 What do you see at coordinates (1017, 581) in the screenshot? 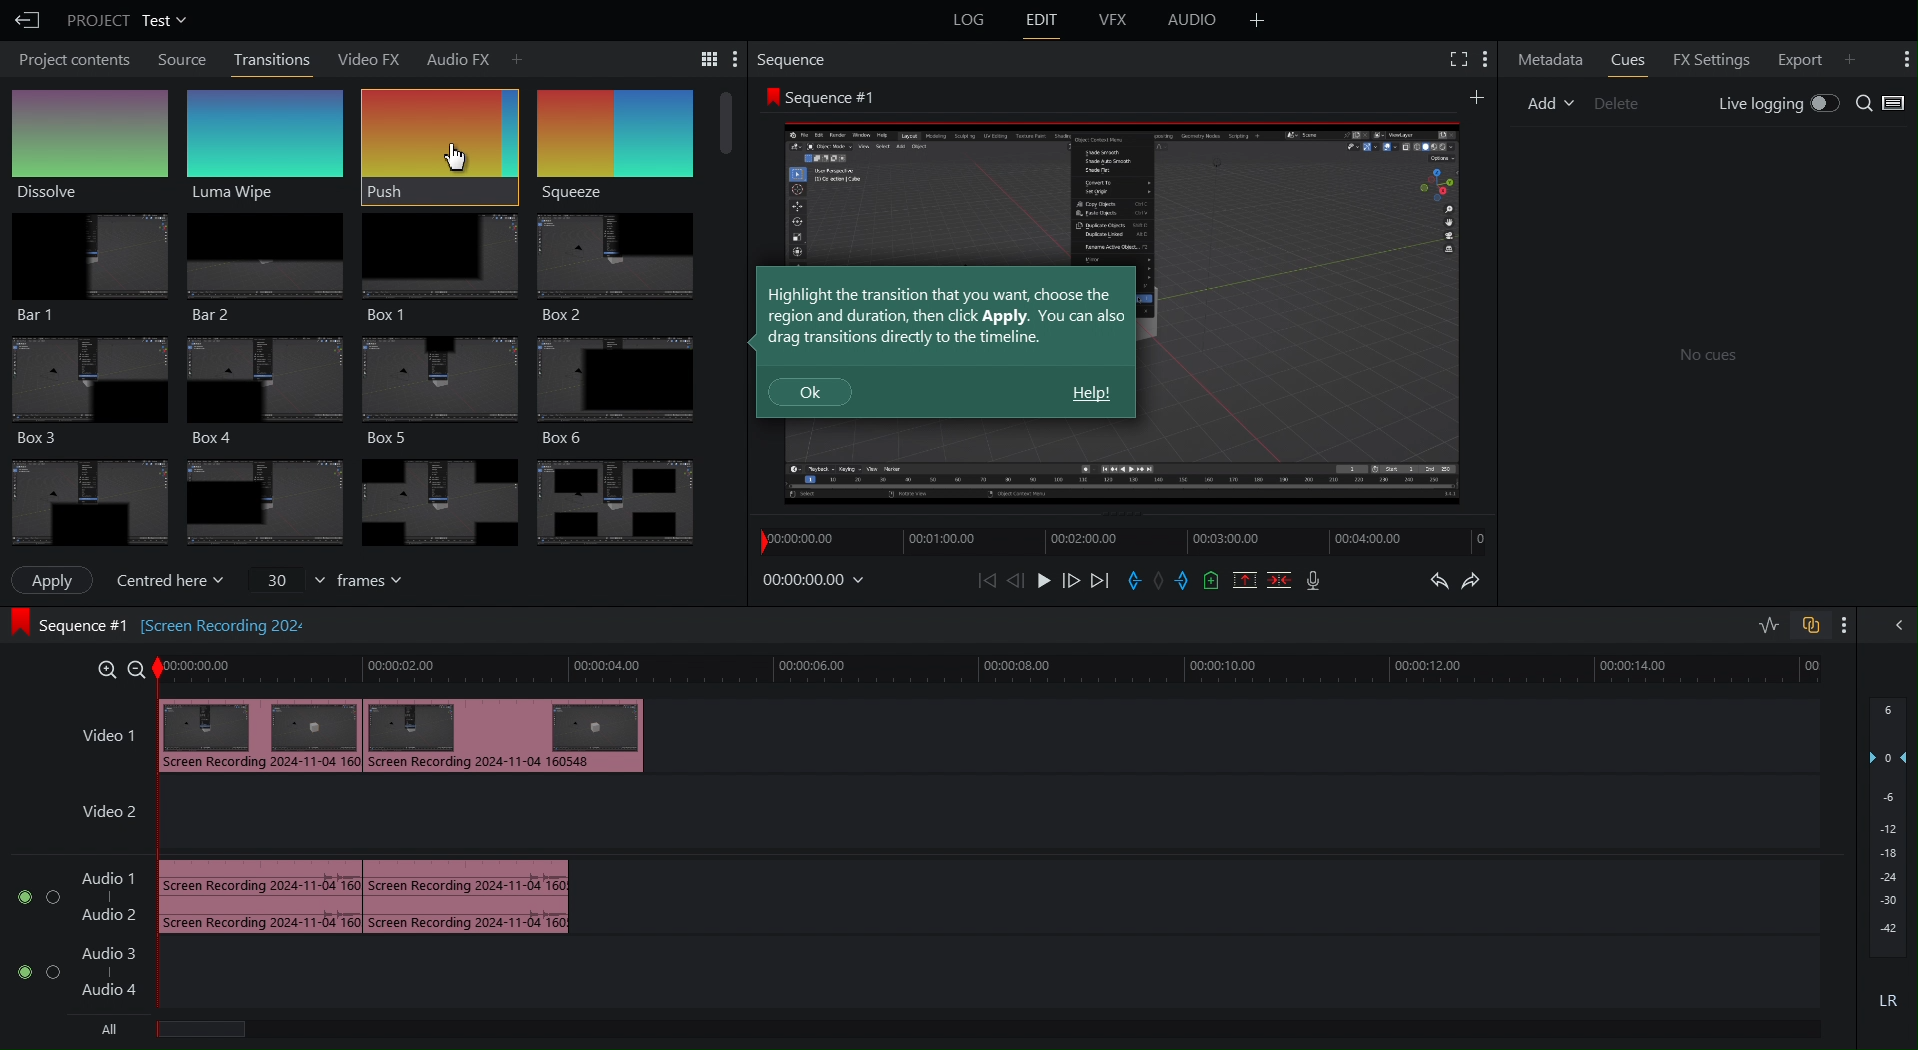
I see `Move Back` at bounding box center [1017, 581].